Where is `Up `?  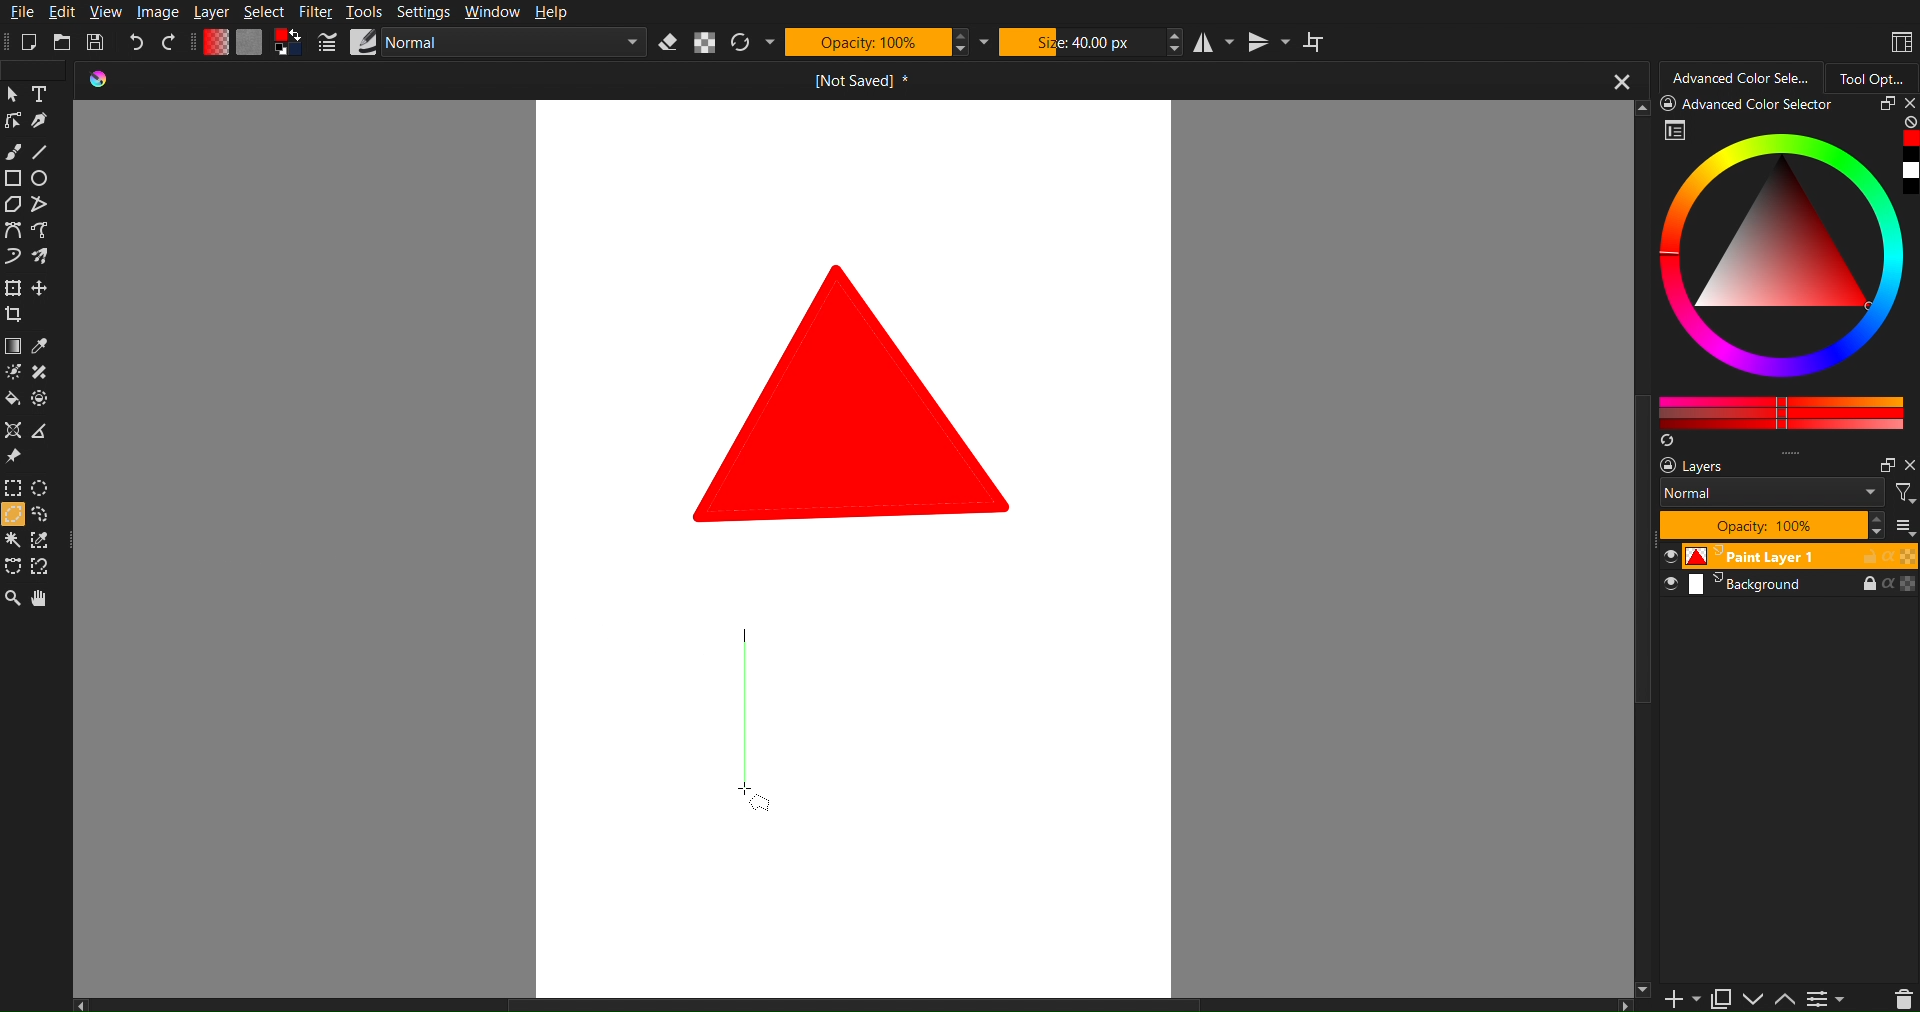
Up  is located at coordinates (1786, 1000).